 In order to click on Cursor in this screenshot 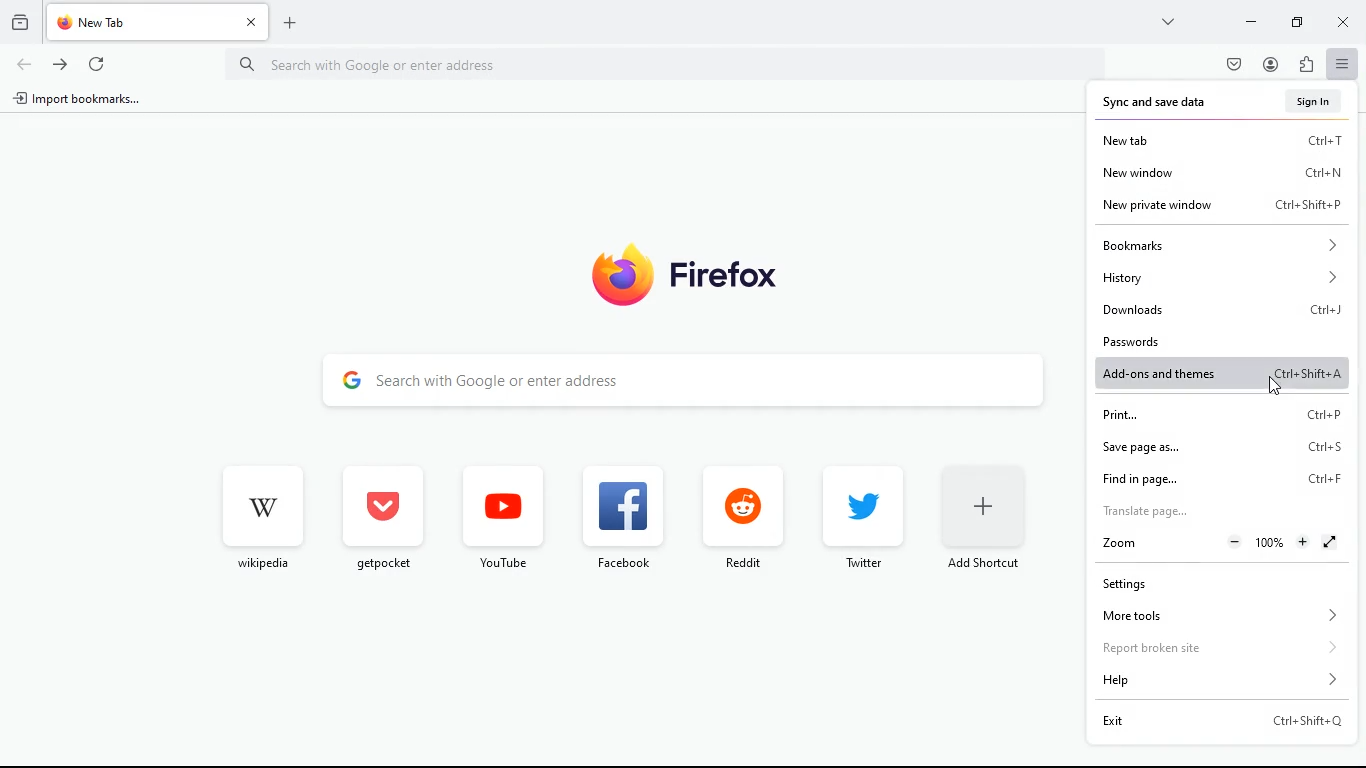, I will do `click(1276, 385)`.